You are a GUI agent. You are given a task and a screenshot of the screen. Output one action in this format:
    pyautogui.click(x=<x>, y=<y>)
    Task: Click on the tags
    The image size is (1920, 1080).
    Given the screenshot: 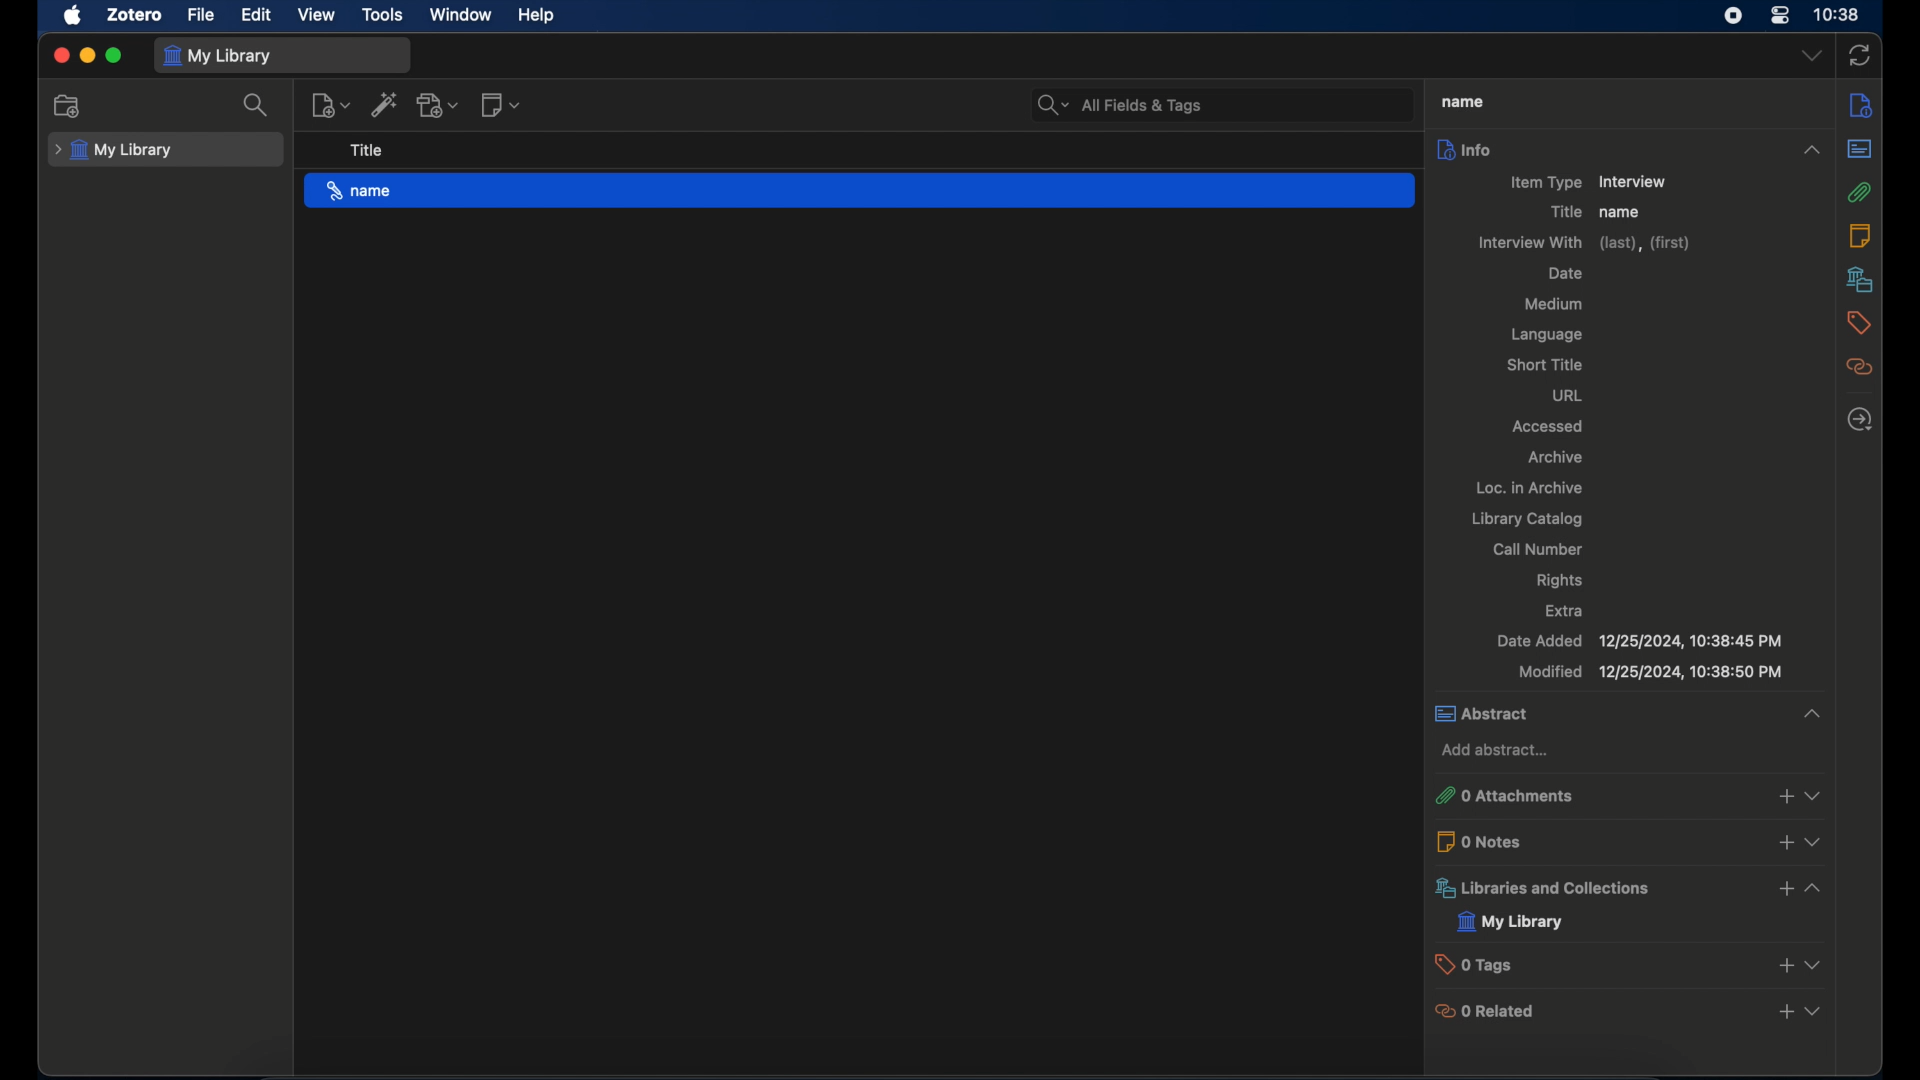 What is the action you would take?
    pyautogui.click(x=1859, y=322)
    